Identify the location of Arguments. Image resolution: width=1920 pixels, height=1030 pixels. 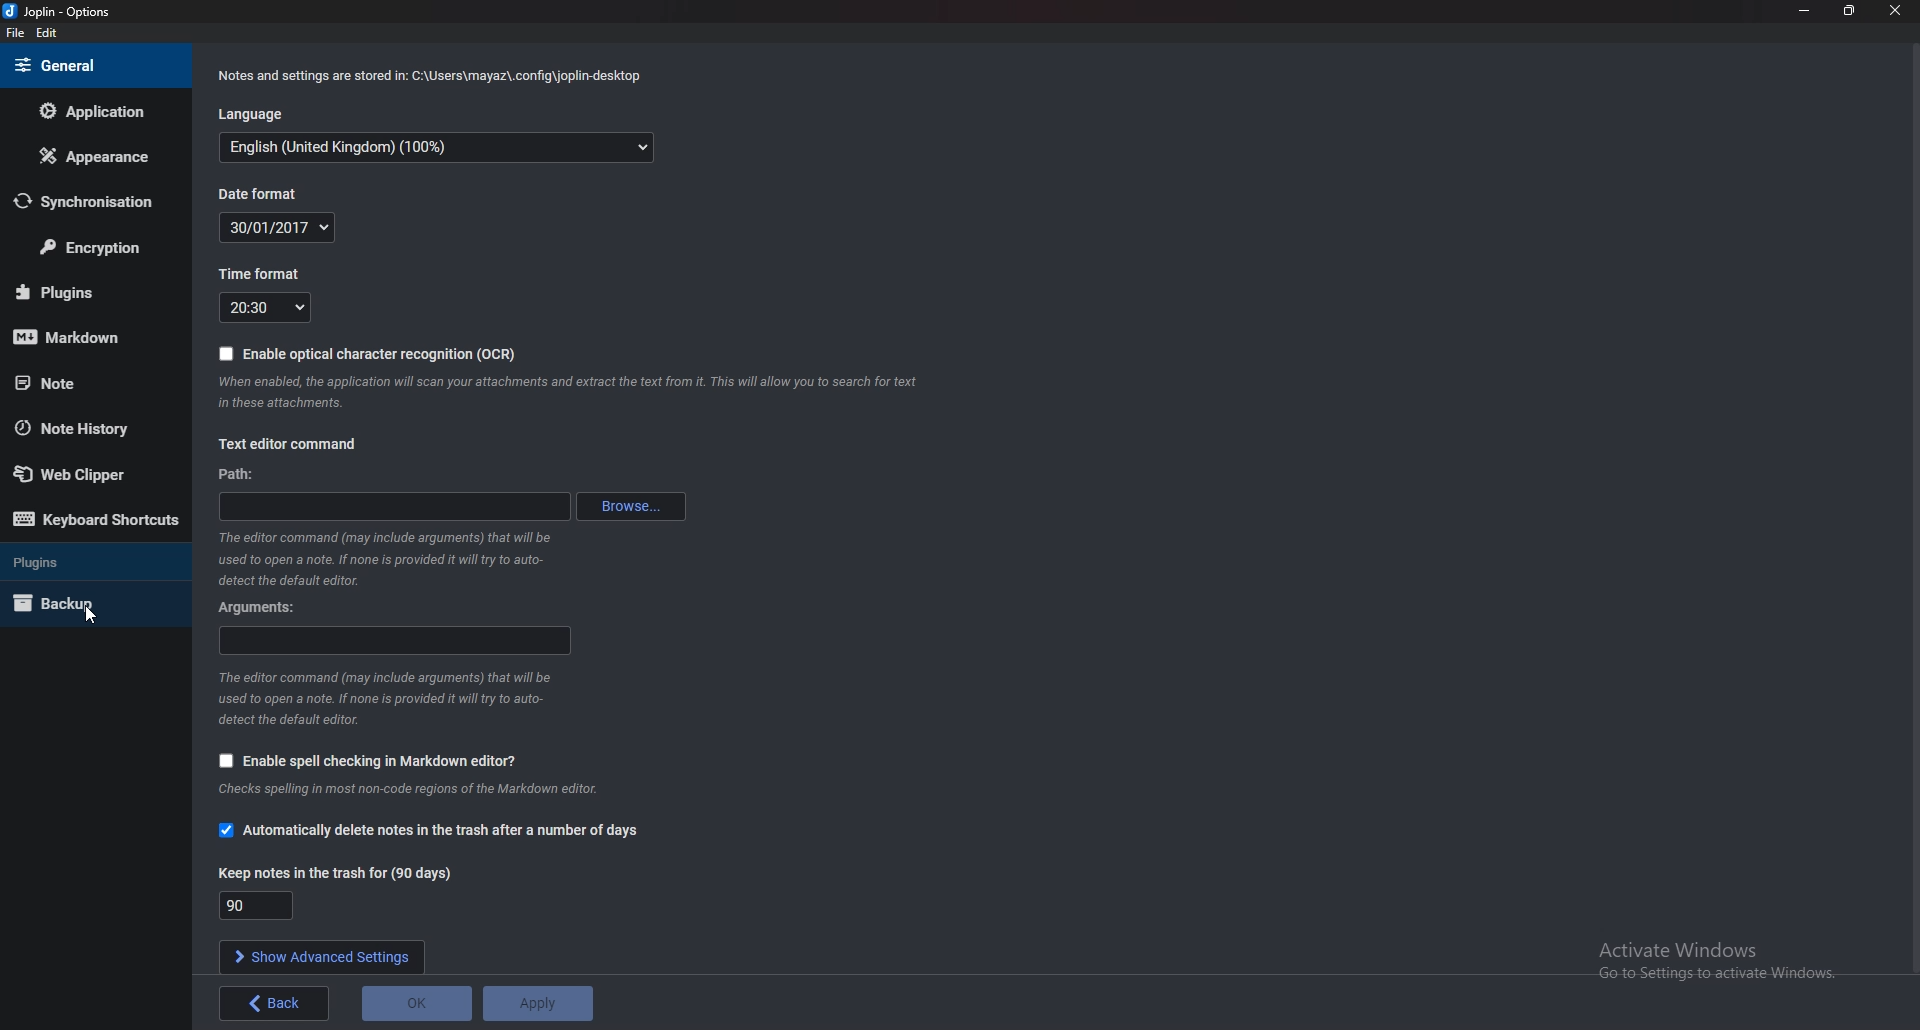
(263, 609).